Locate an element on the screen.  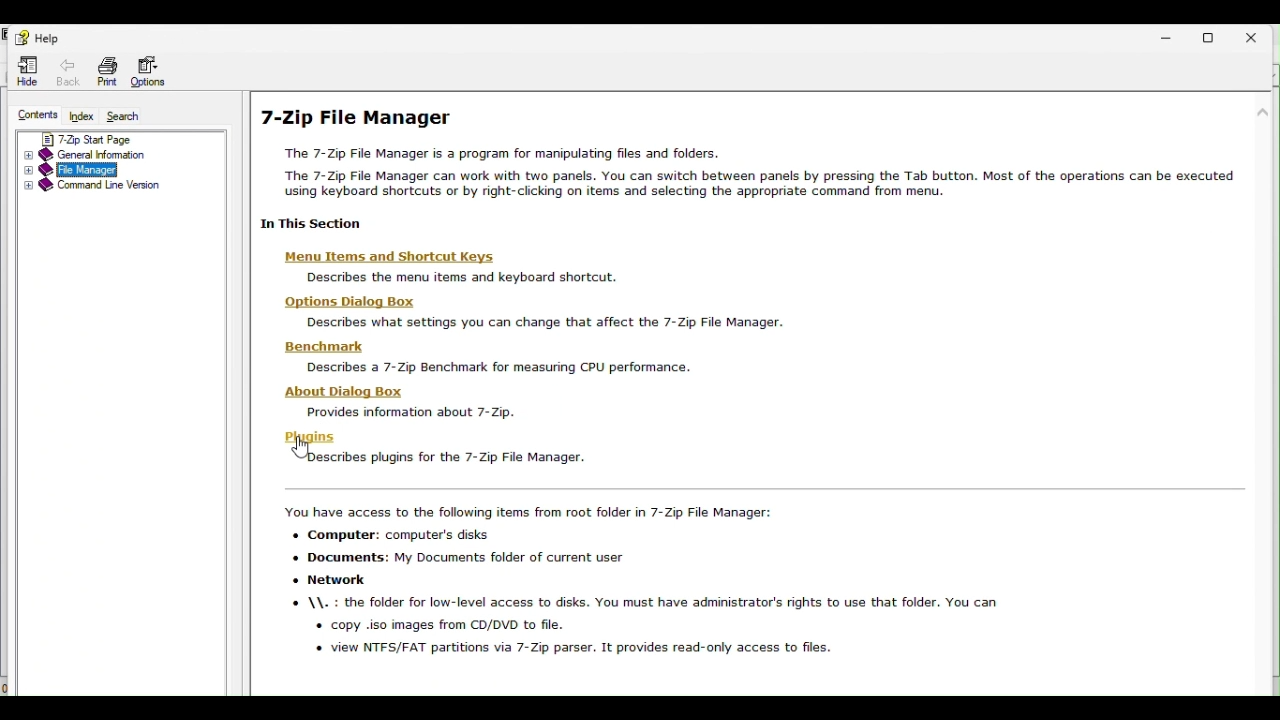
‘Benchmark is located at coordinates (327, 346).